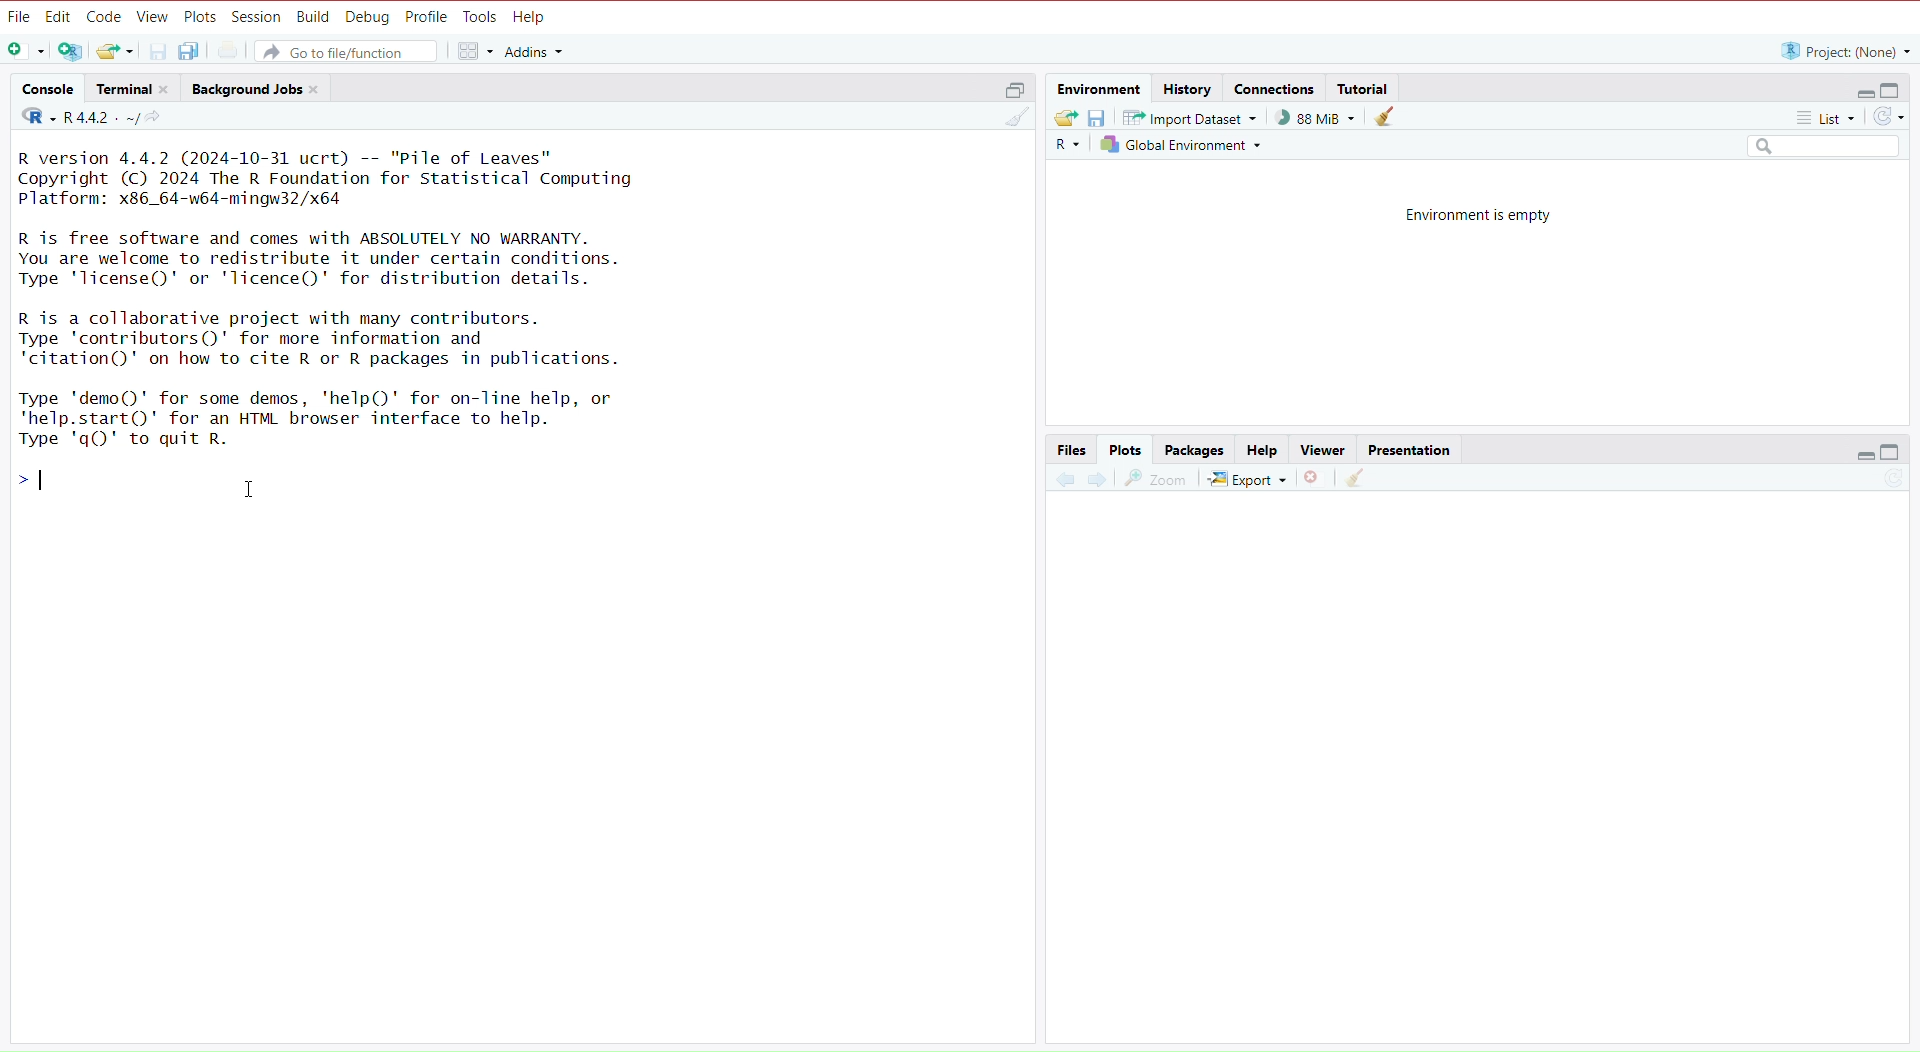  I want to click on Next Plot, so click(1098, 478).